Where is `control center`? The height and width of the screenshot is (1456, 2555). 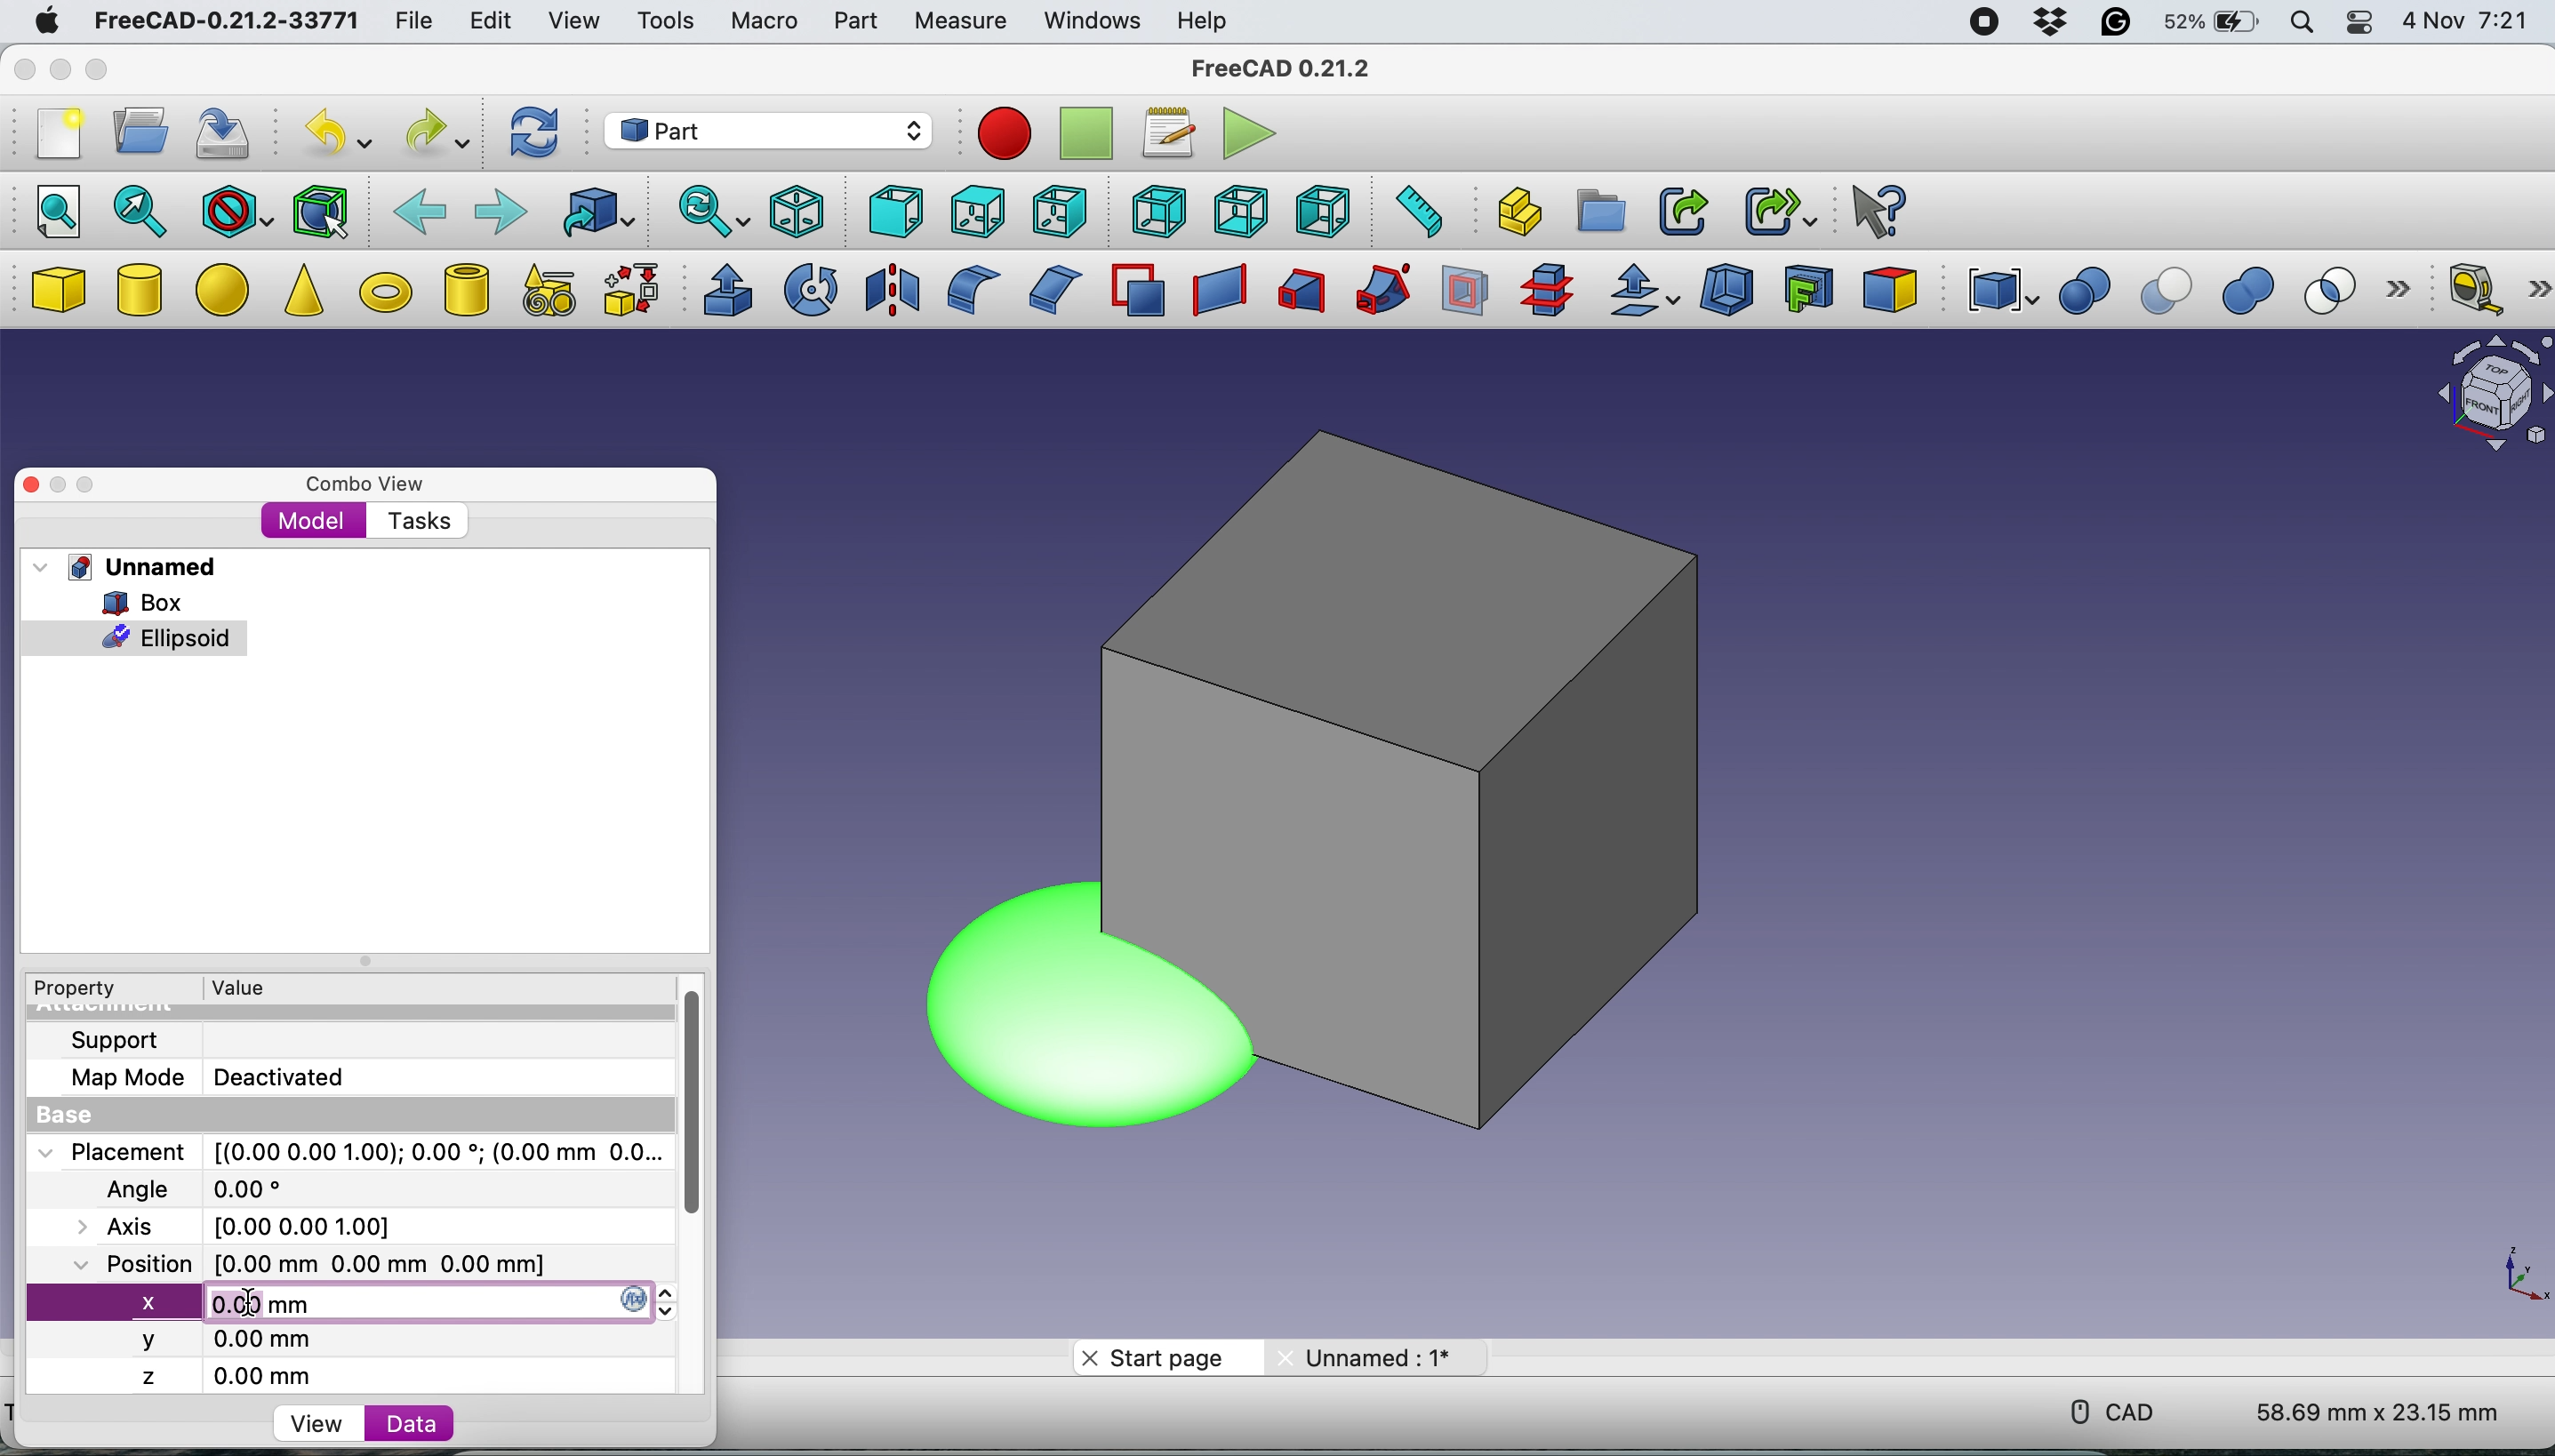 control center is located at coordinates (2360, 23).